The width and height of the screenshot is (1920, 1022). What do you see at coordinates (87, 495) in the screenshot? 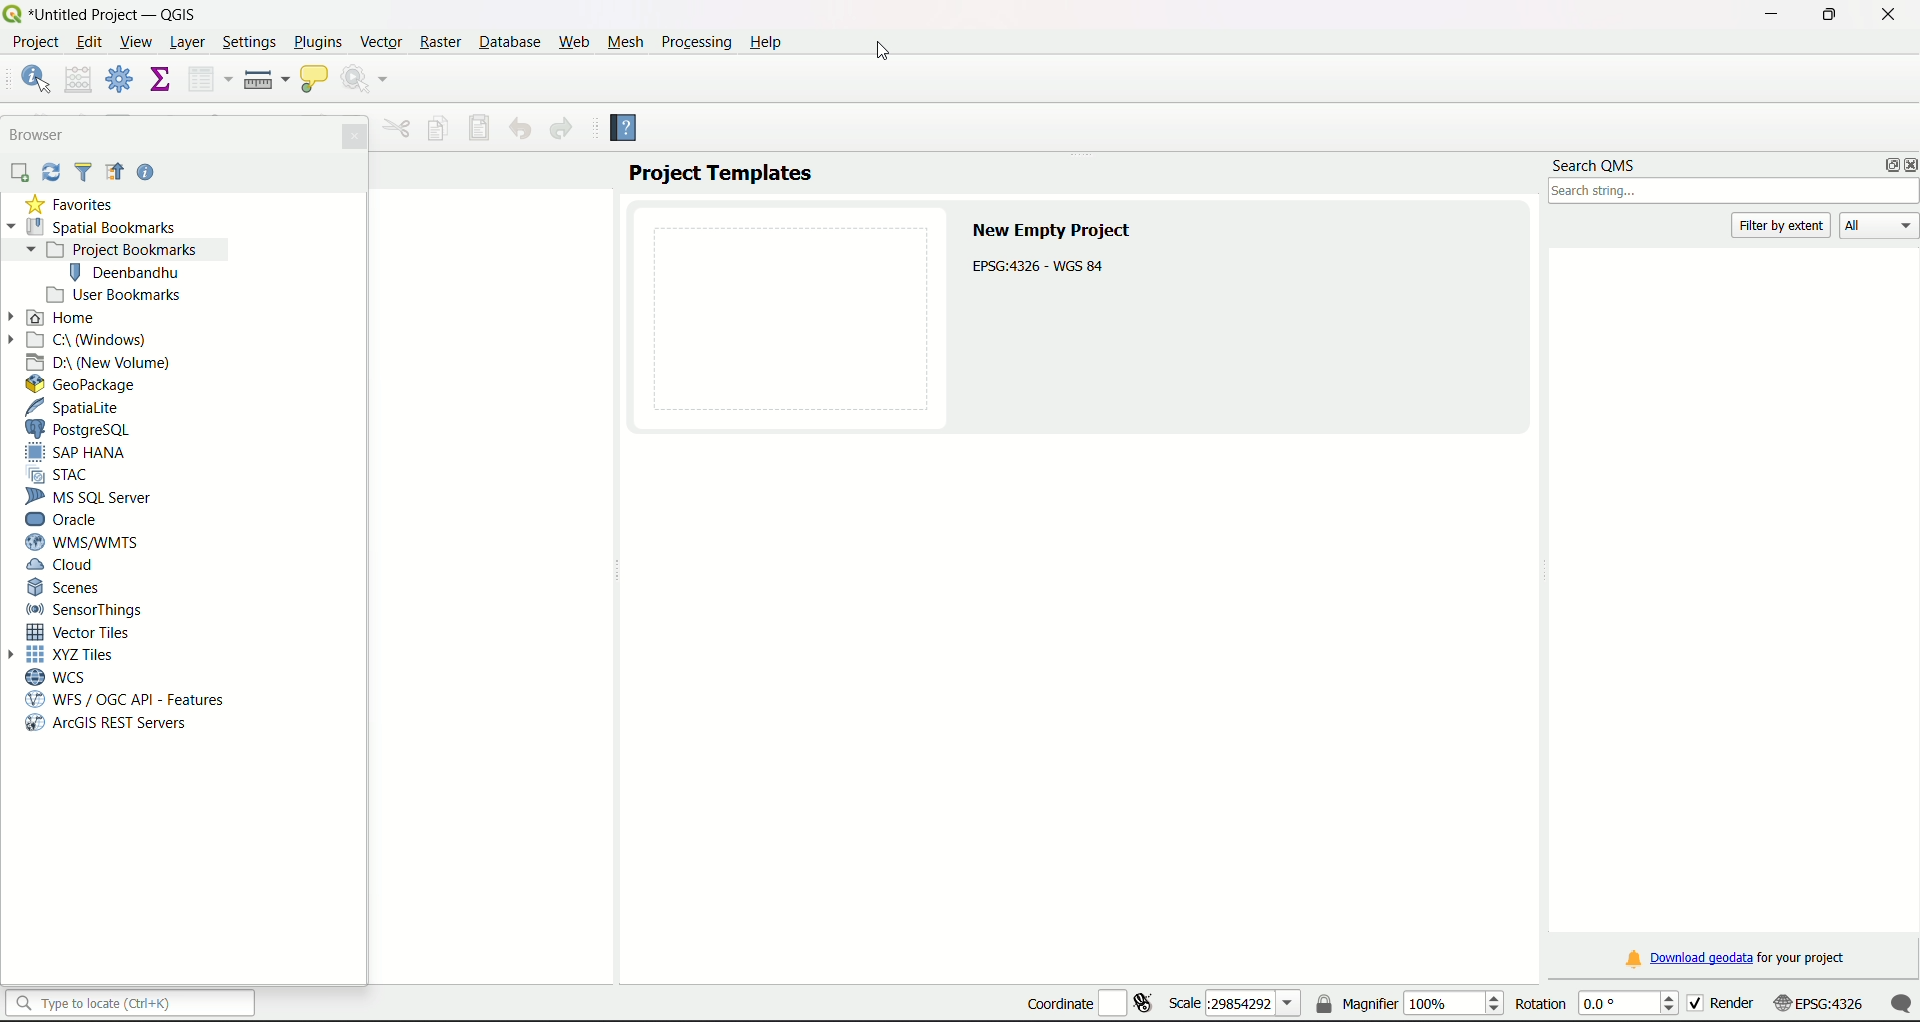
I see `MS SQL Server` at bounding box center [87, 495].